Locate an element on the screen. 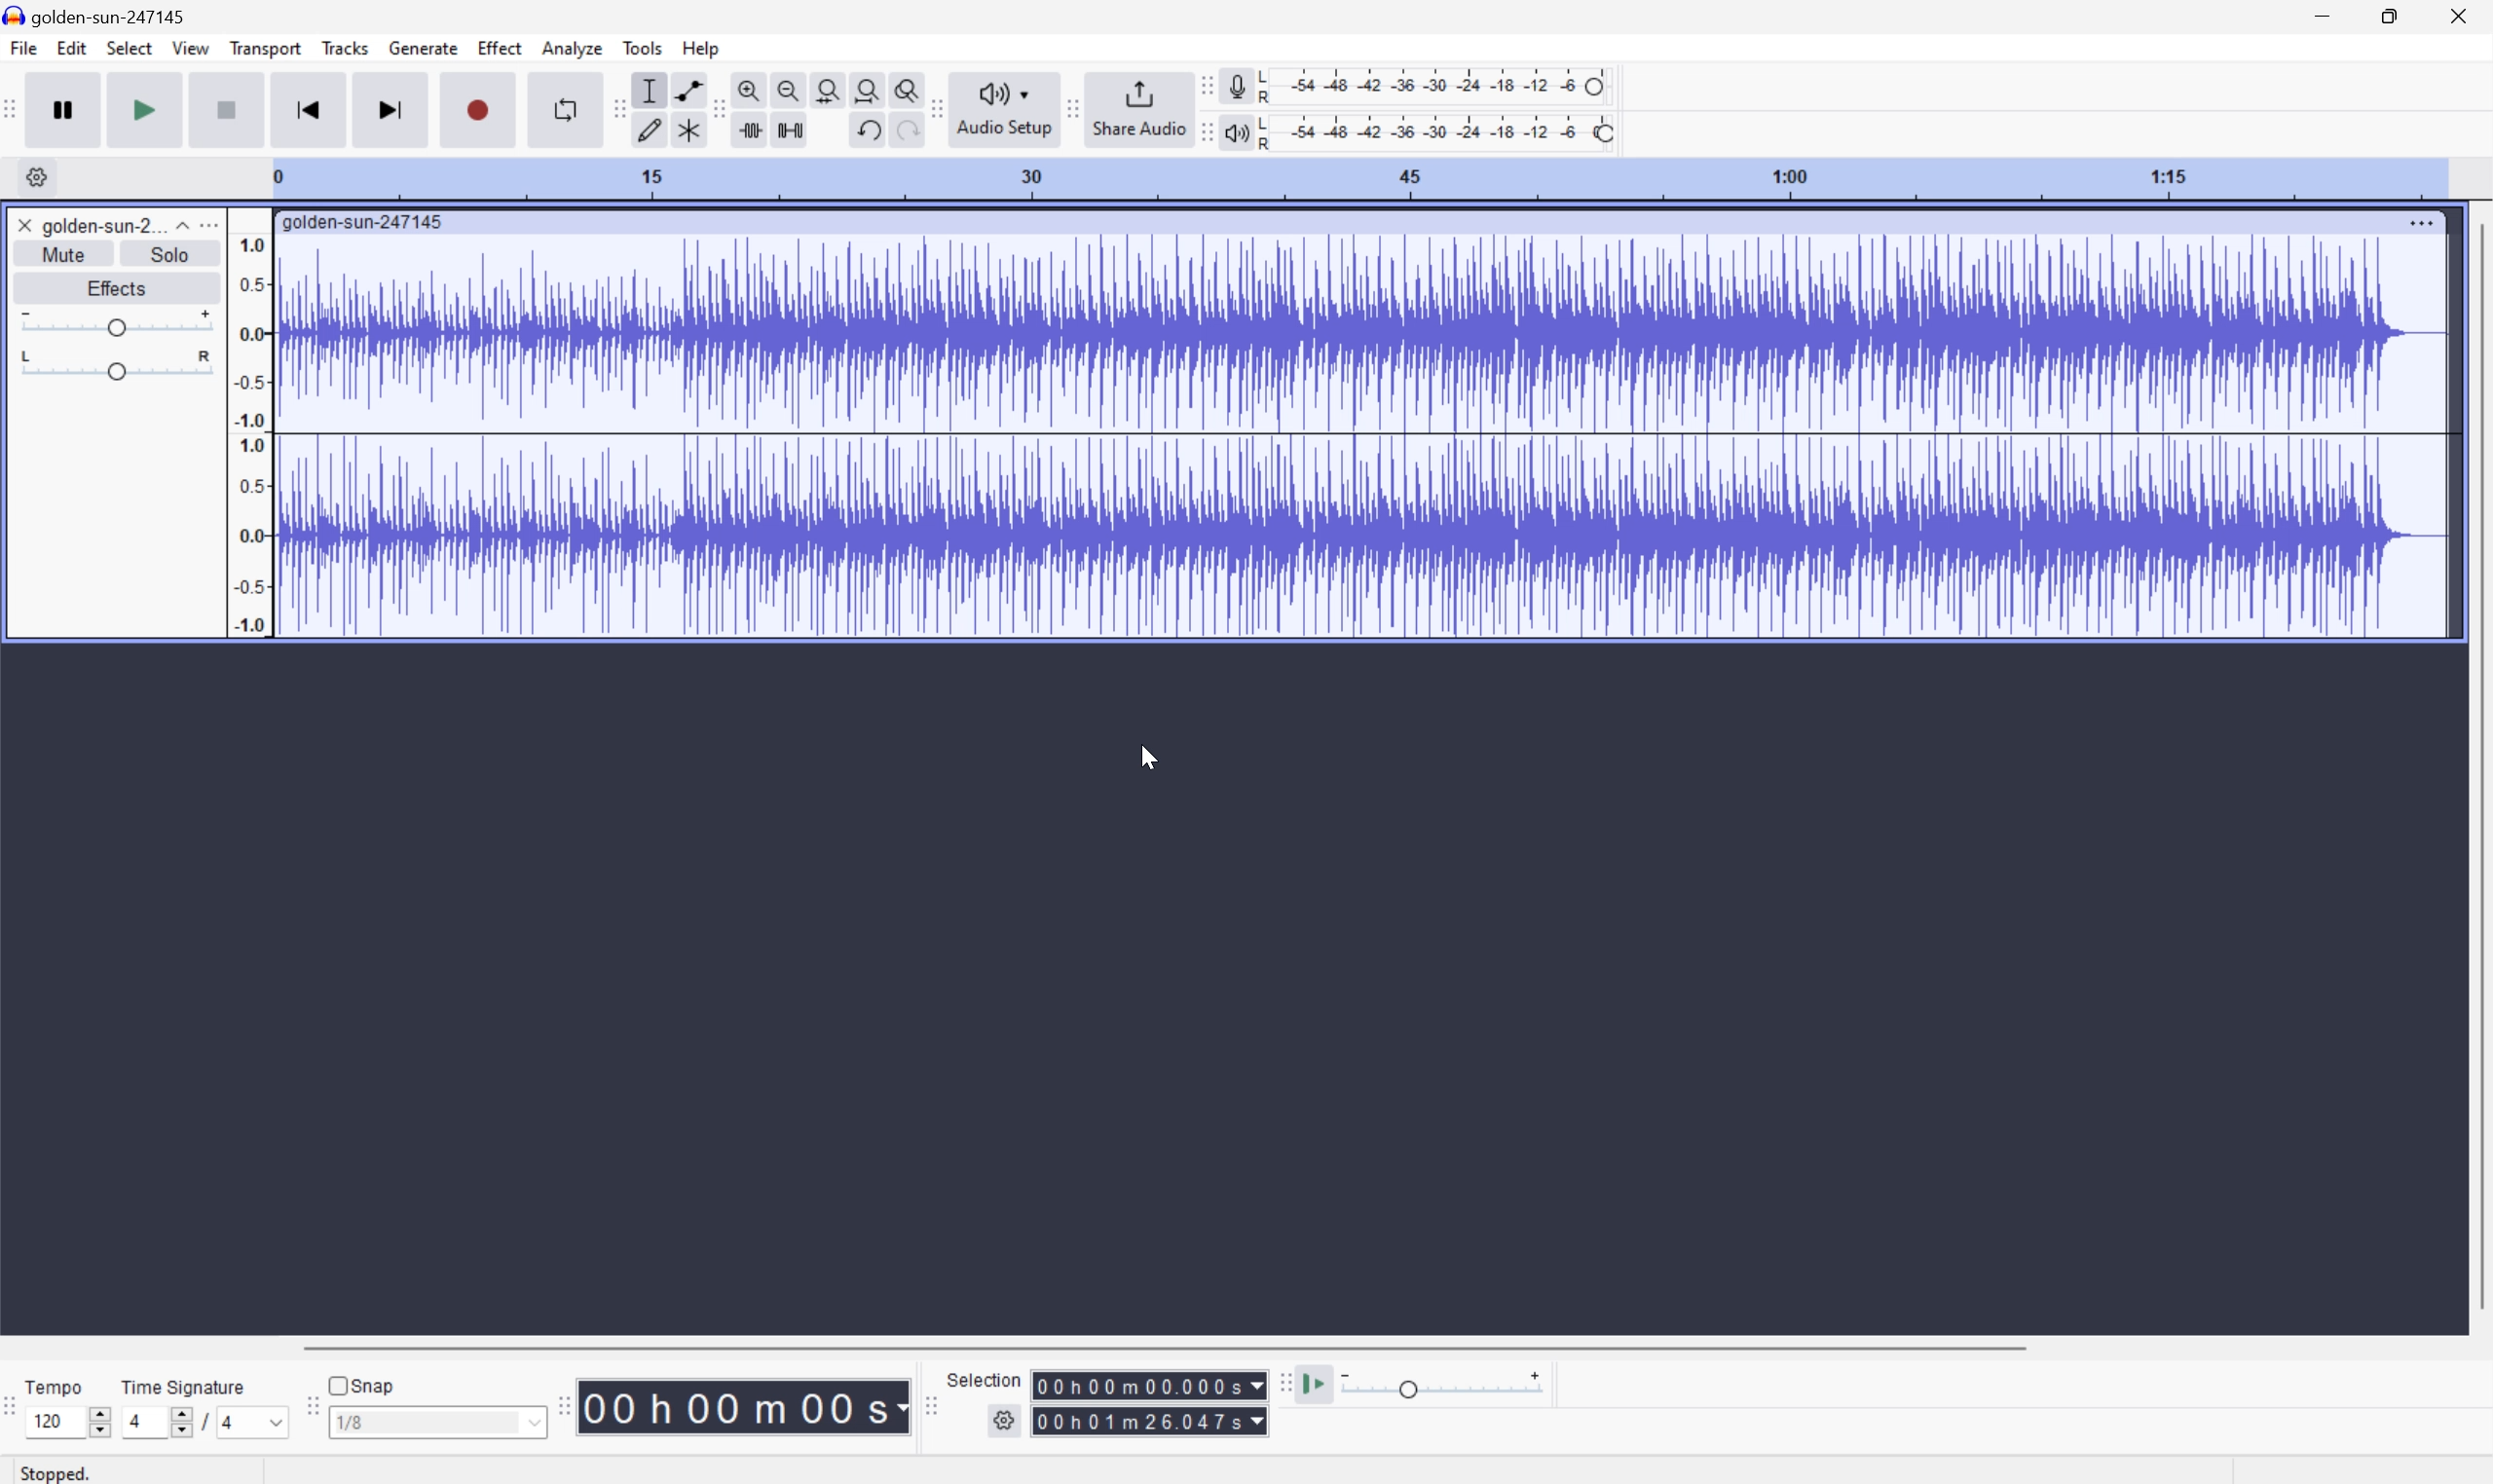   is located at coordinates (901, 133).